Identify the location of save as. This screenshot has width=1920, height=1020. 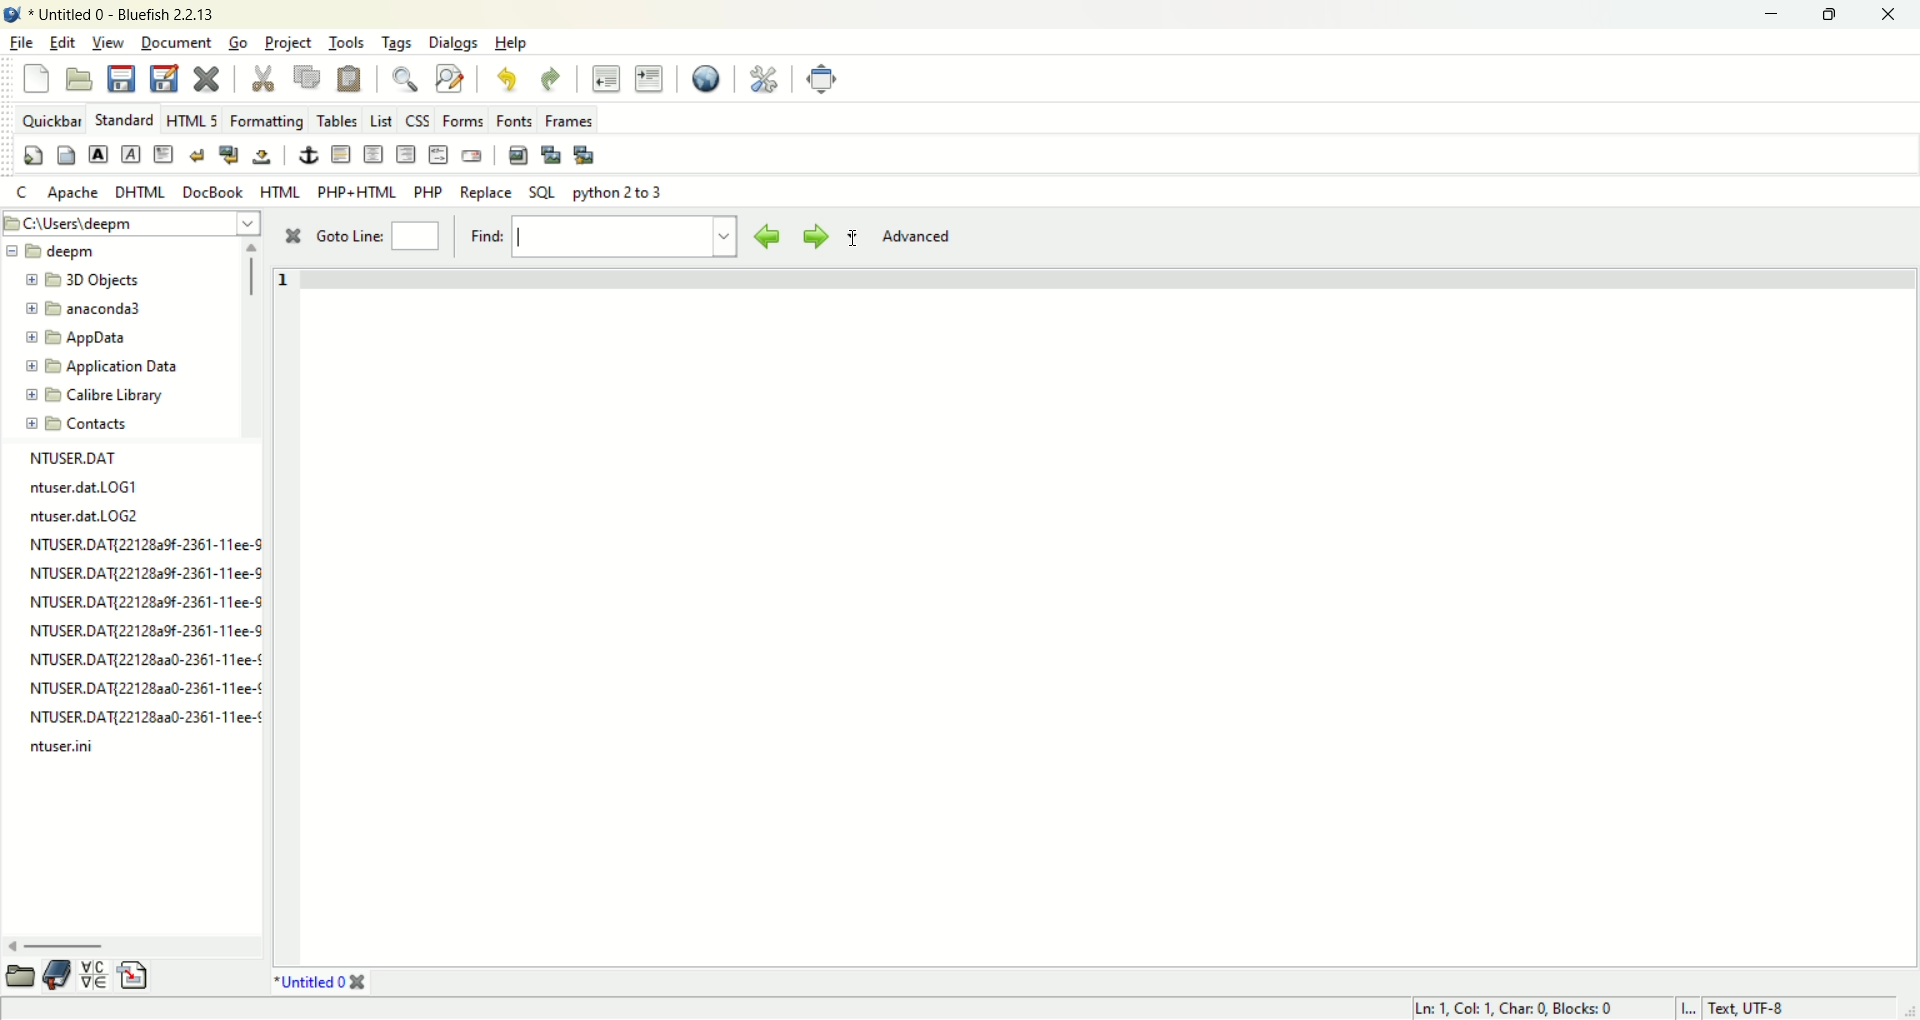
(163, 79).